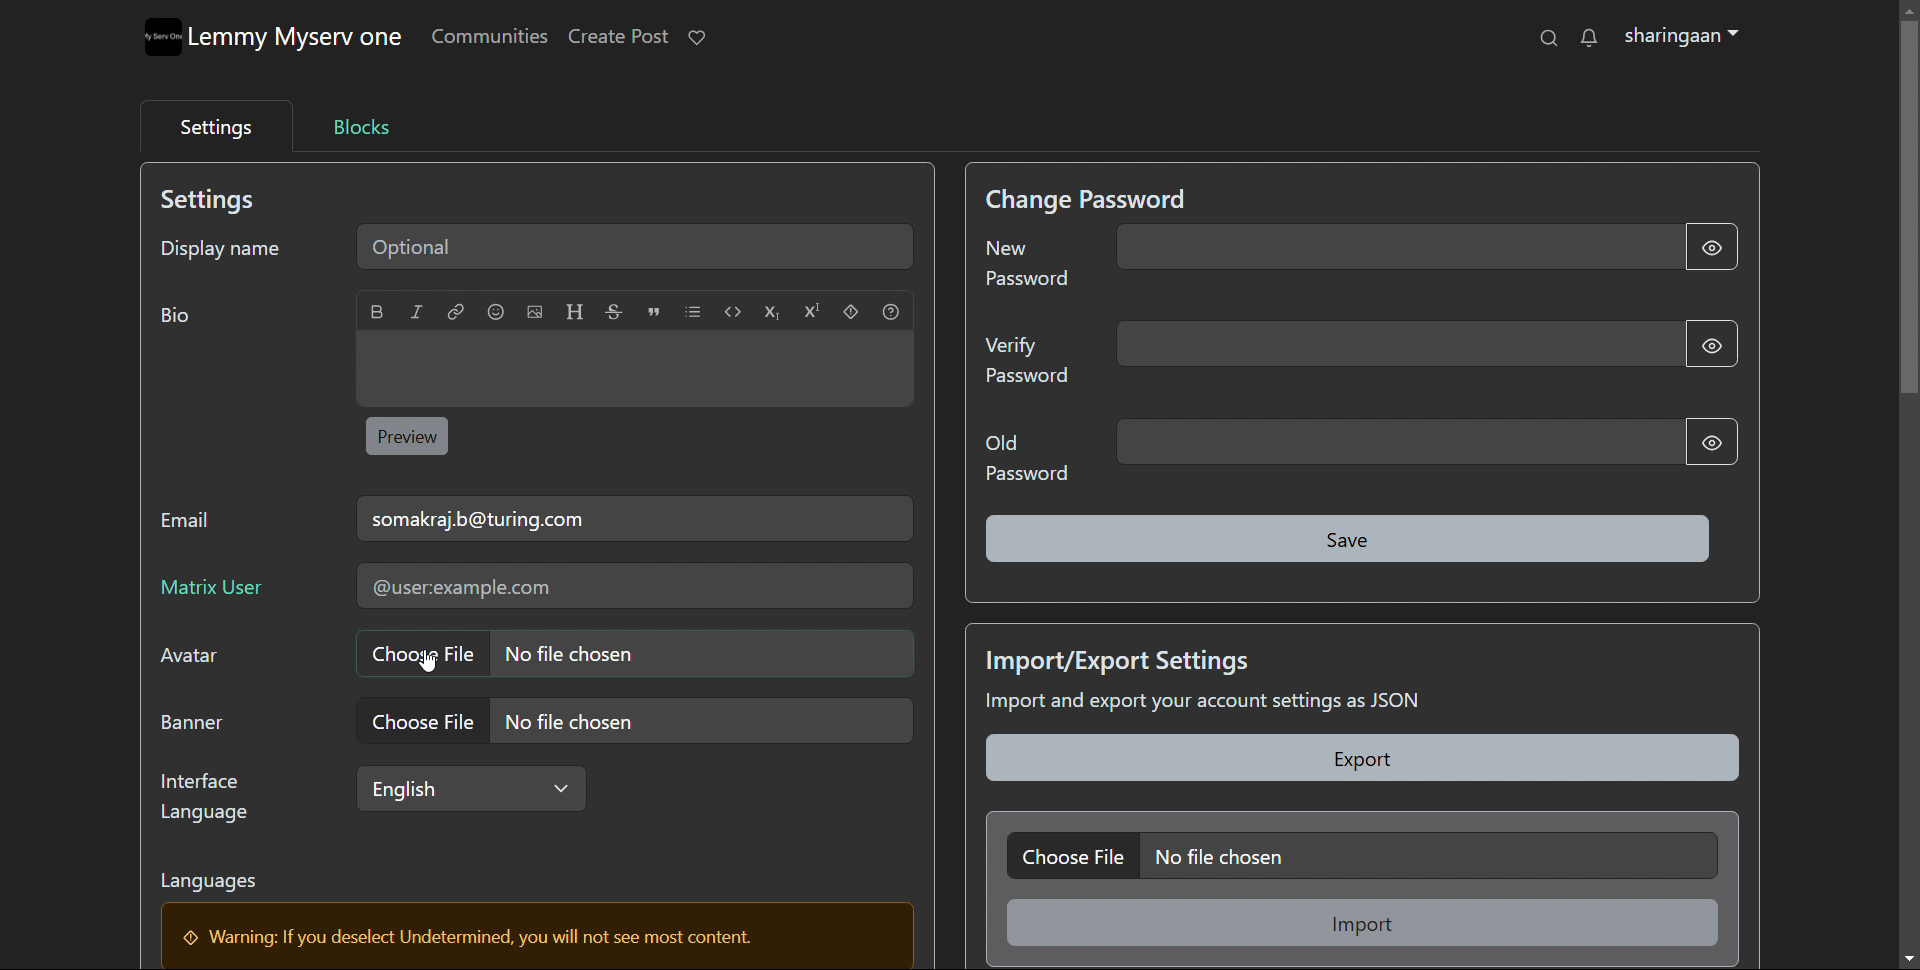  Describe the element at coordinates (1350, 539) in the screenshot. I see `save` at that location.